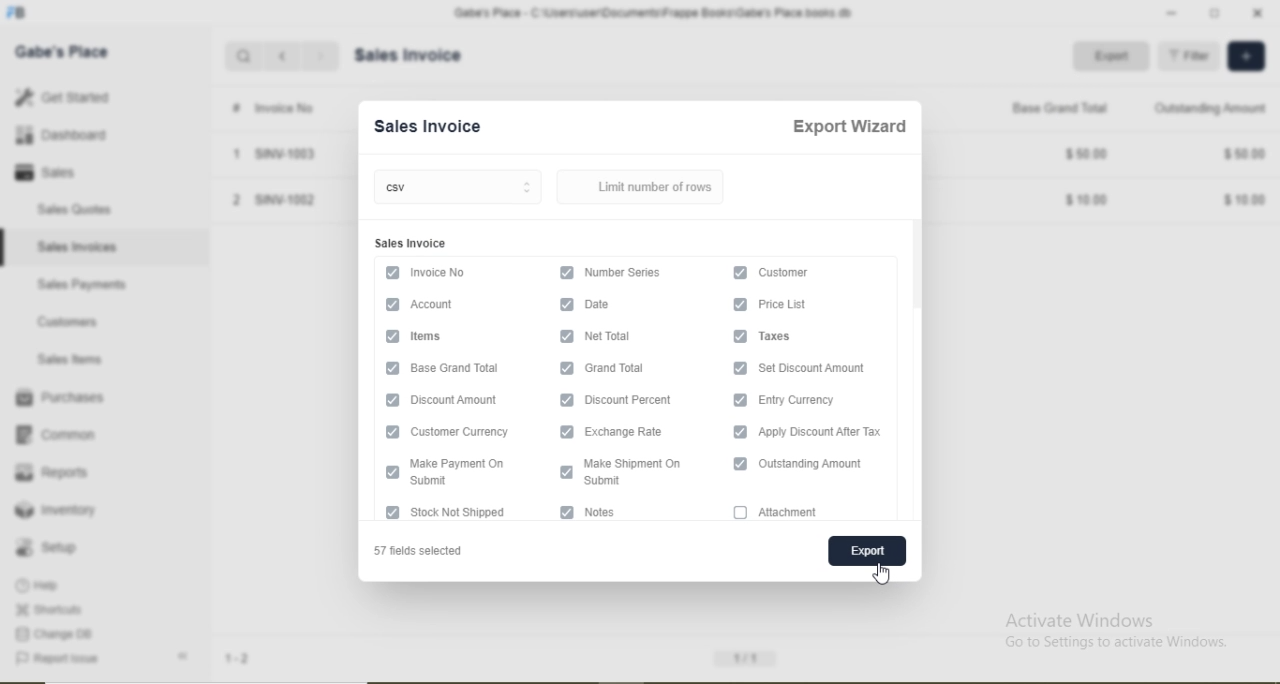 The image size is (1280, 684). Describe the element at coordinates (1245, 153) in the screenshot. I see `$5000` at that location.